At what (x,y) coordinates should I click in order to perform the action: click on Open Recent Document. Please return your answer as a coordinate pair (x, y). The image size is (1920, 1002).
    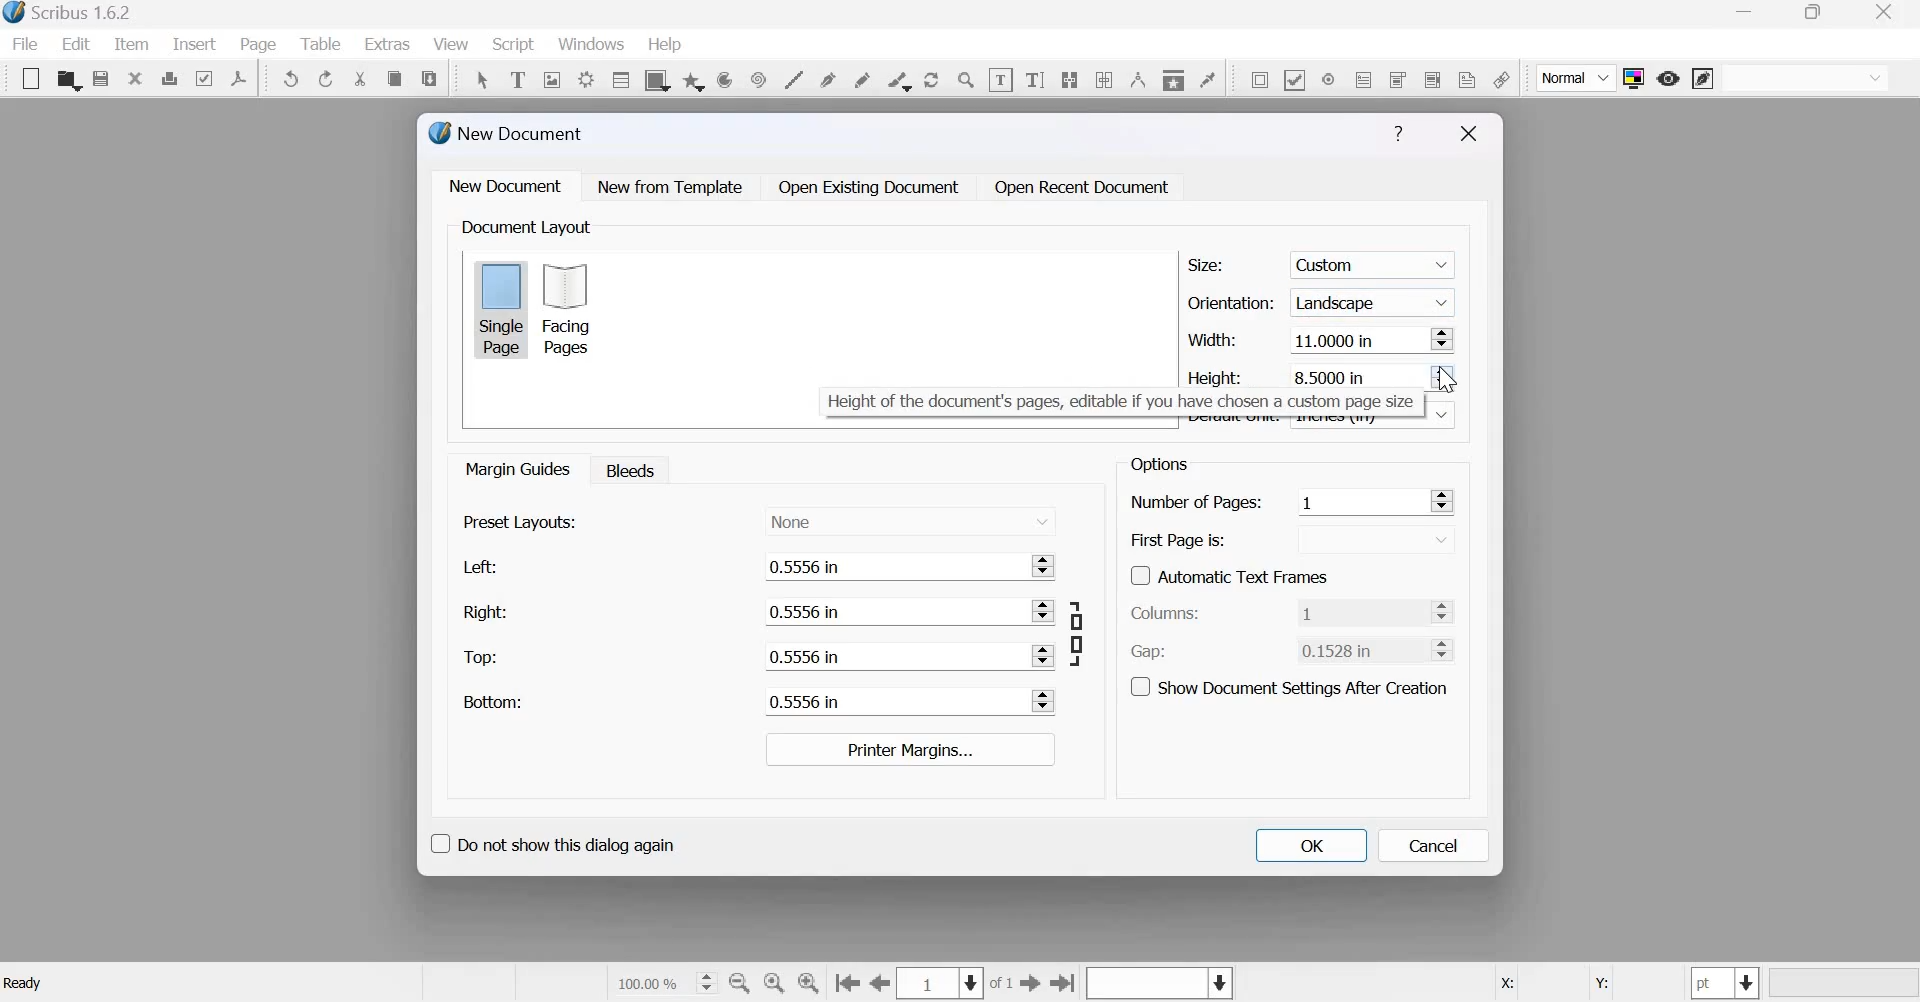
    Looking at the image, I should click on (1083, 188).